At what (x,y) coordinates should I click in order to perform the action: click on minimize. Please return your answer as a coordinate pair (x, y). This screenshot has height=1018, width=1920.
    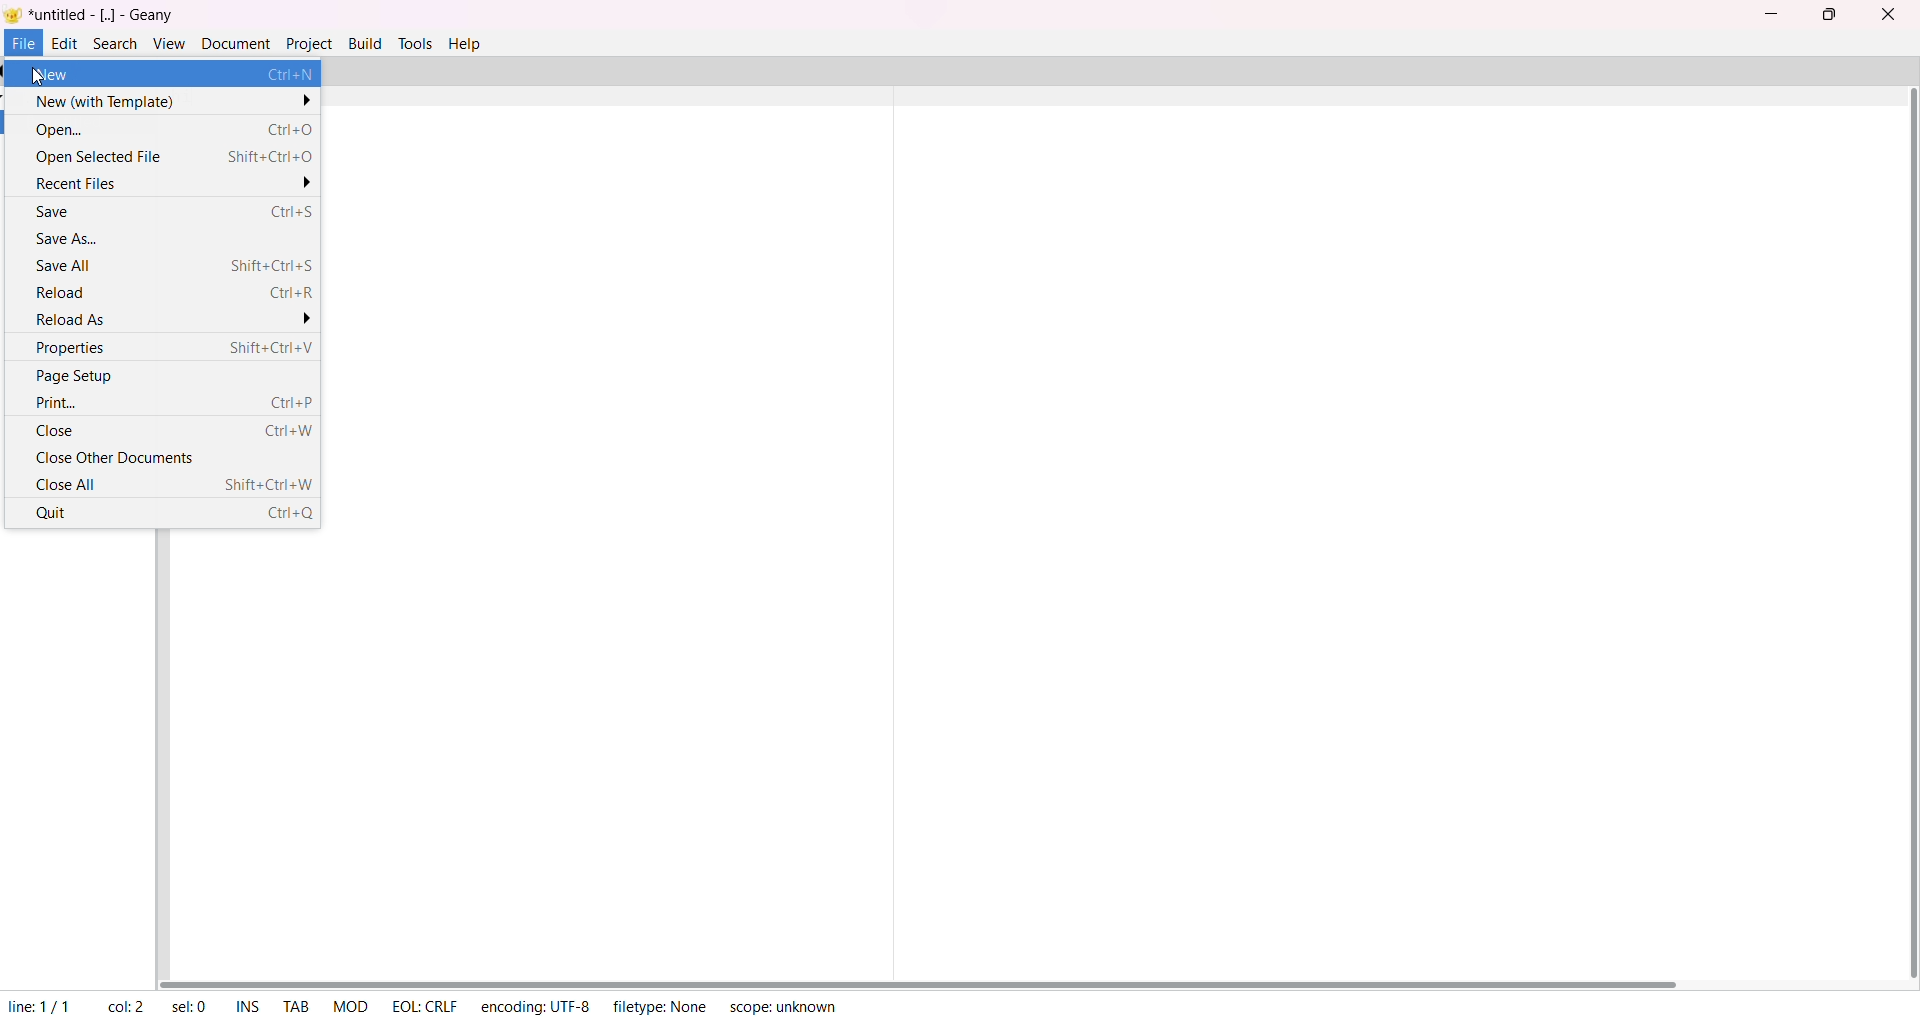
    Looking at the image, I should click on (1767, 11).